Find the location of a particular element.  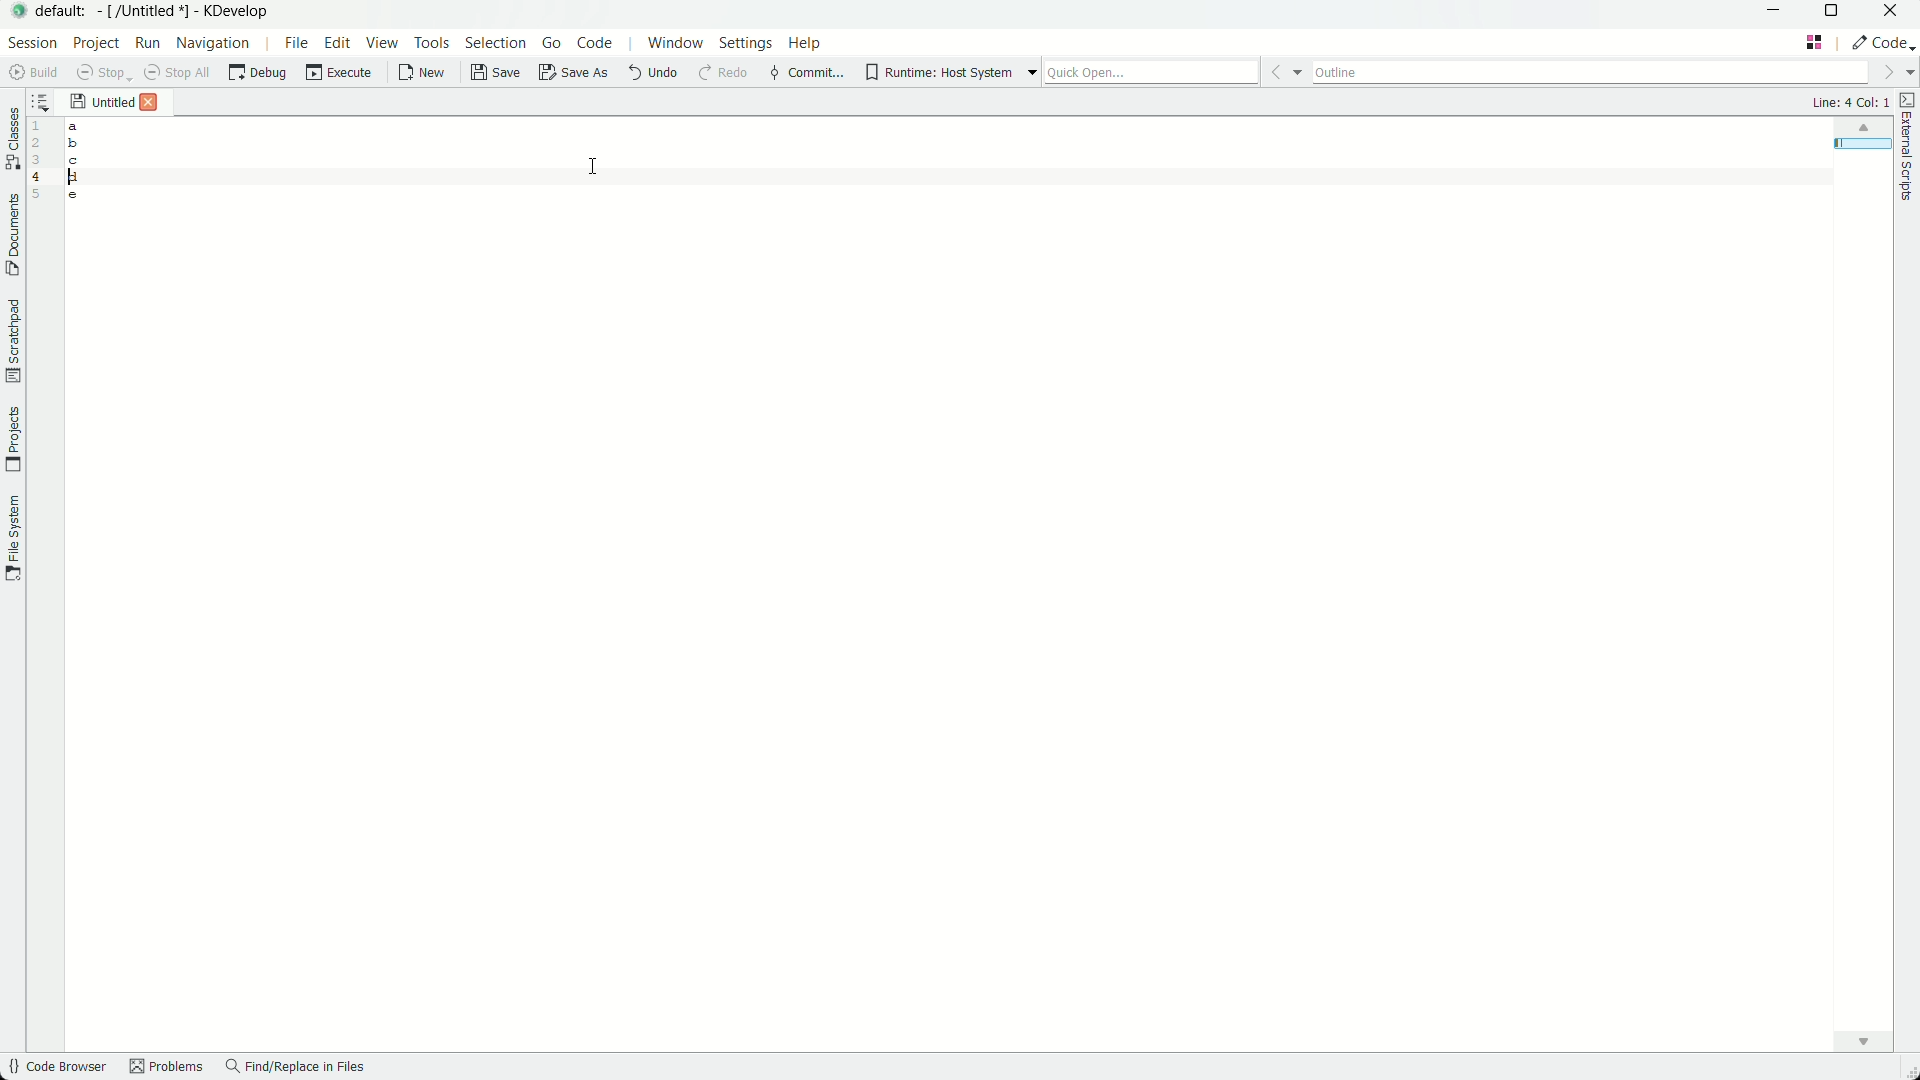

untitled is located at coordinates (111, 103).